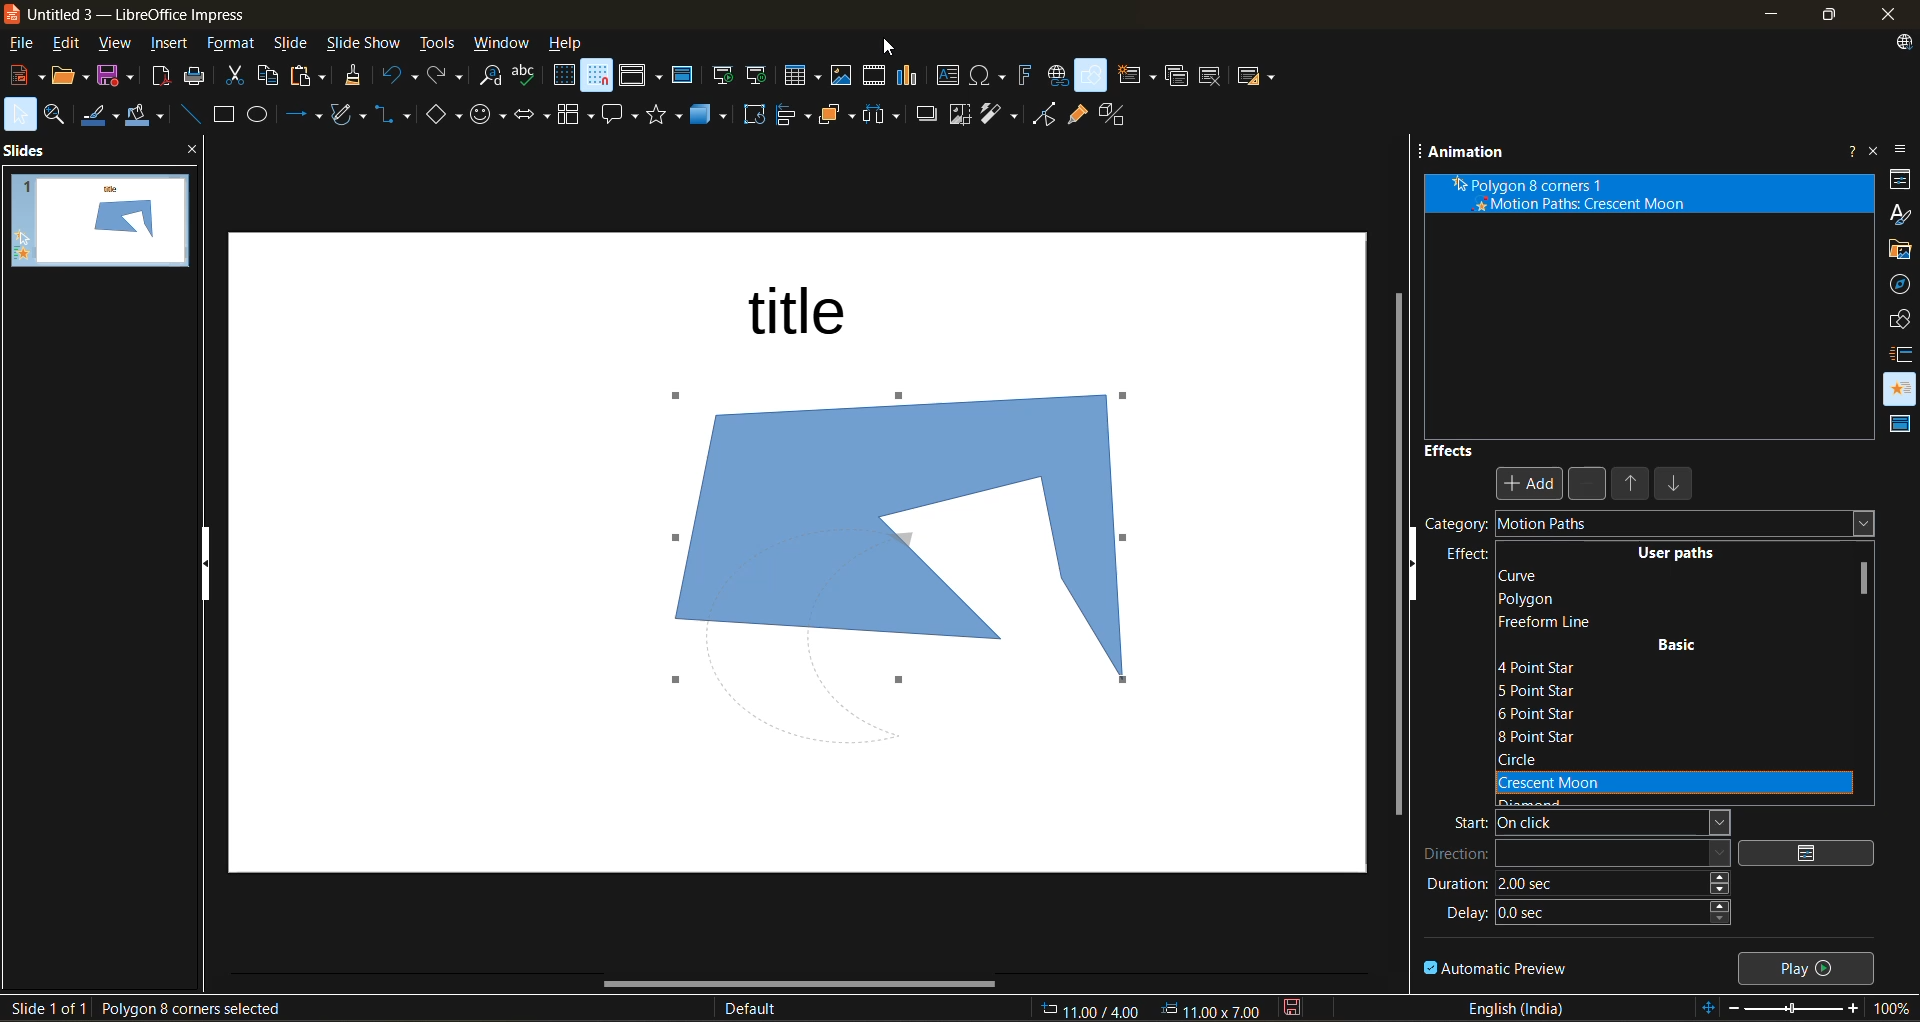 Image resolution: width=1920 pixels, height=1022 pixels. I want to click on show gluepoint functions, so click(1077, 115).